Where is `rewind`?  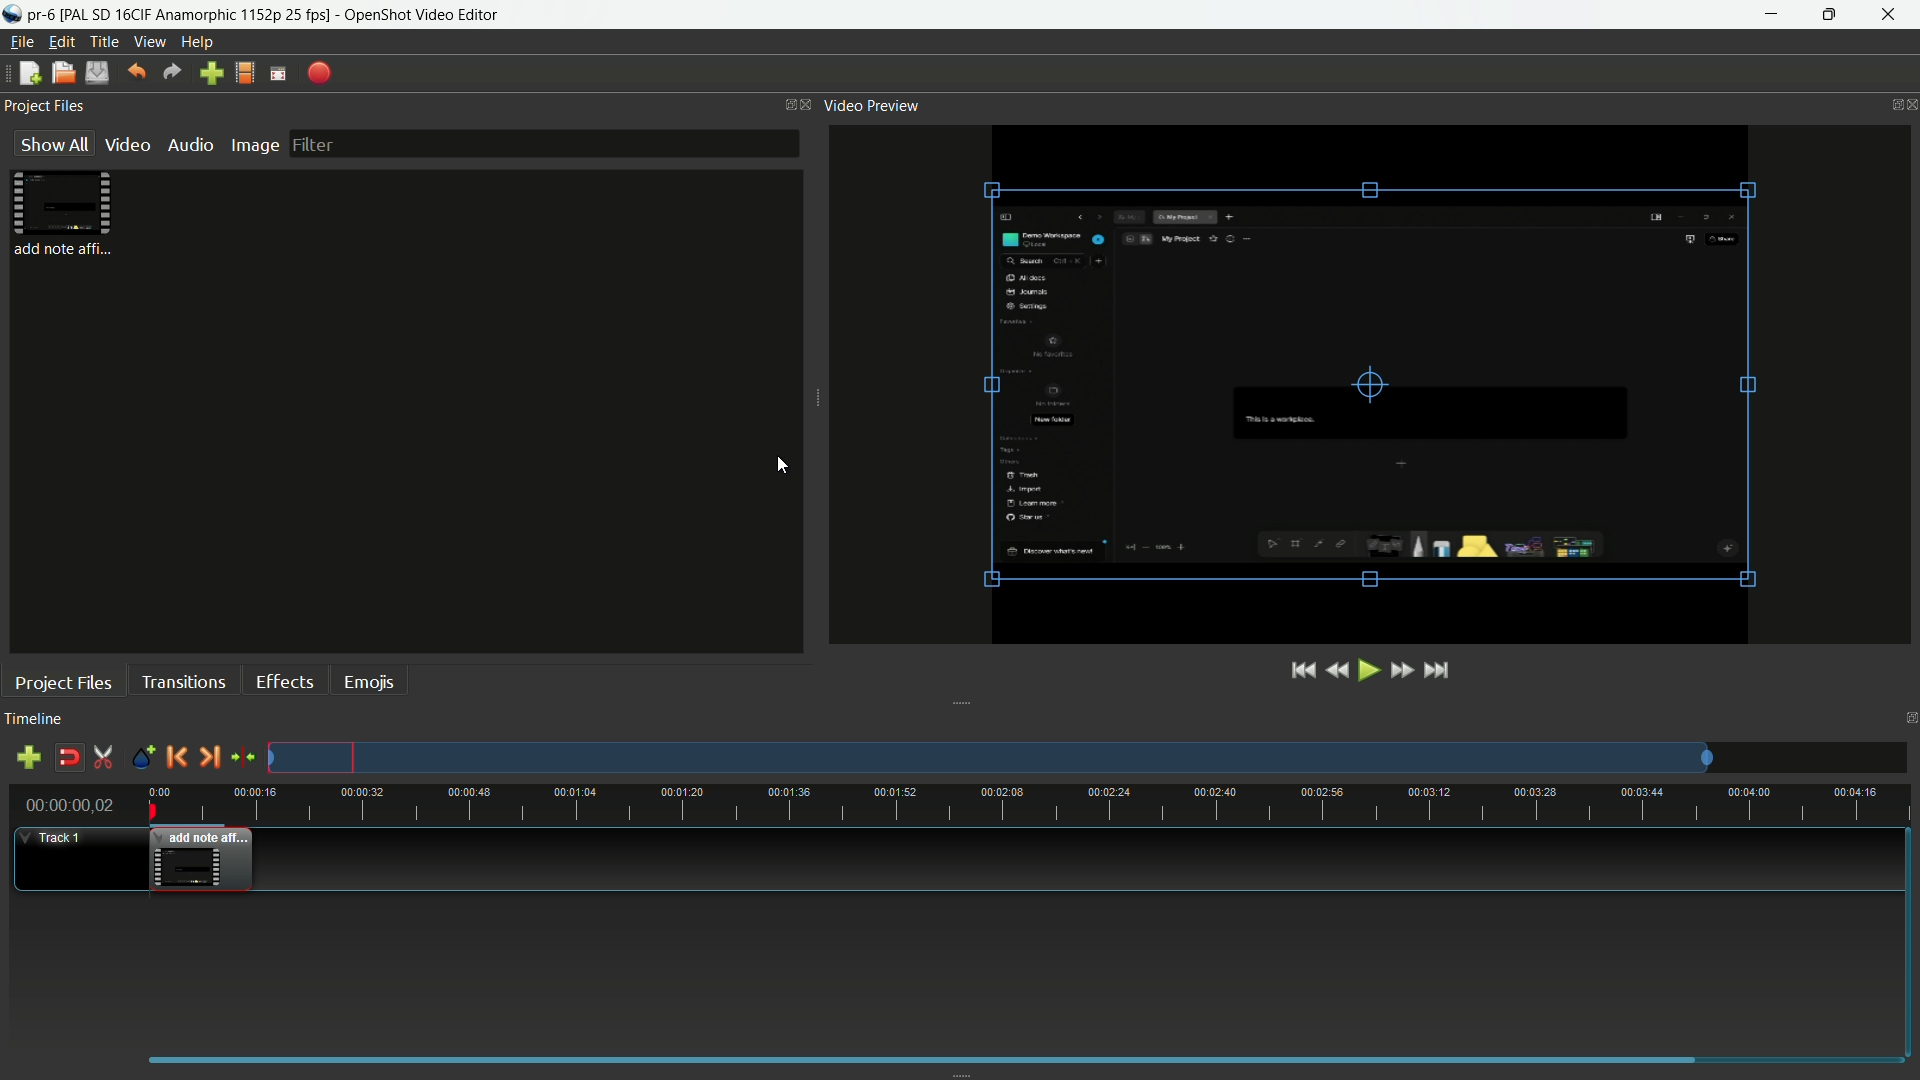 rewind is located at coordinates (1337, 670).